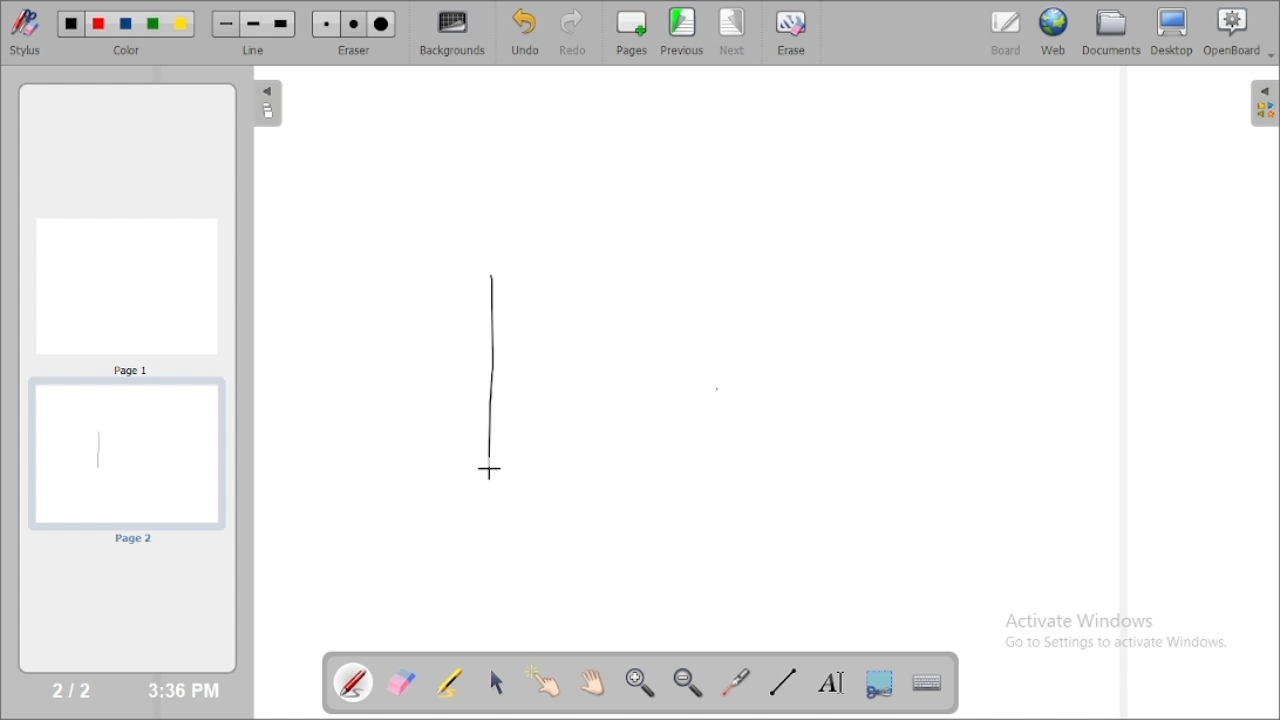 Image resolution: width=1280 pixels, height=720 pixels. I want to click on zoom out, so click(690, 683).